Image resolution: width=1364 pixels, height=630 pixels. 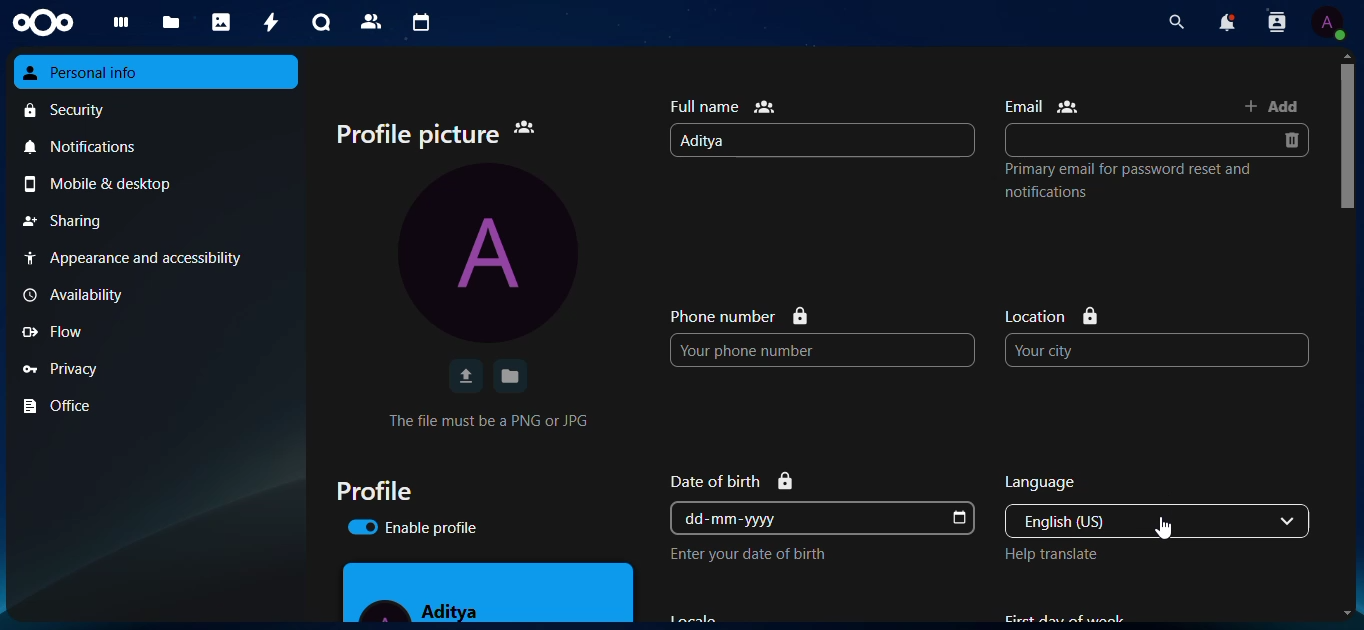 I want to click on notifications, so click(x=1222, y=23).